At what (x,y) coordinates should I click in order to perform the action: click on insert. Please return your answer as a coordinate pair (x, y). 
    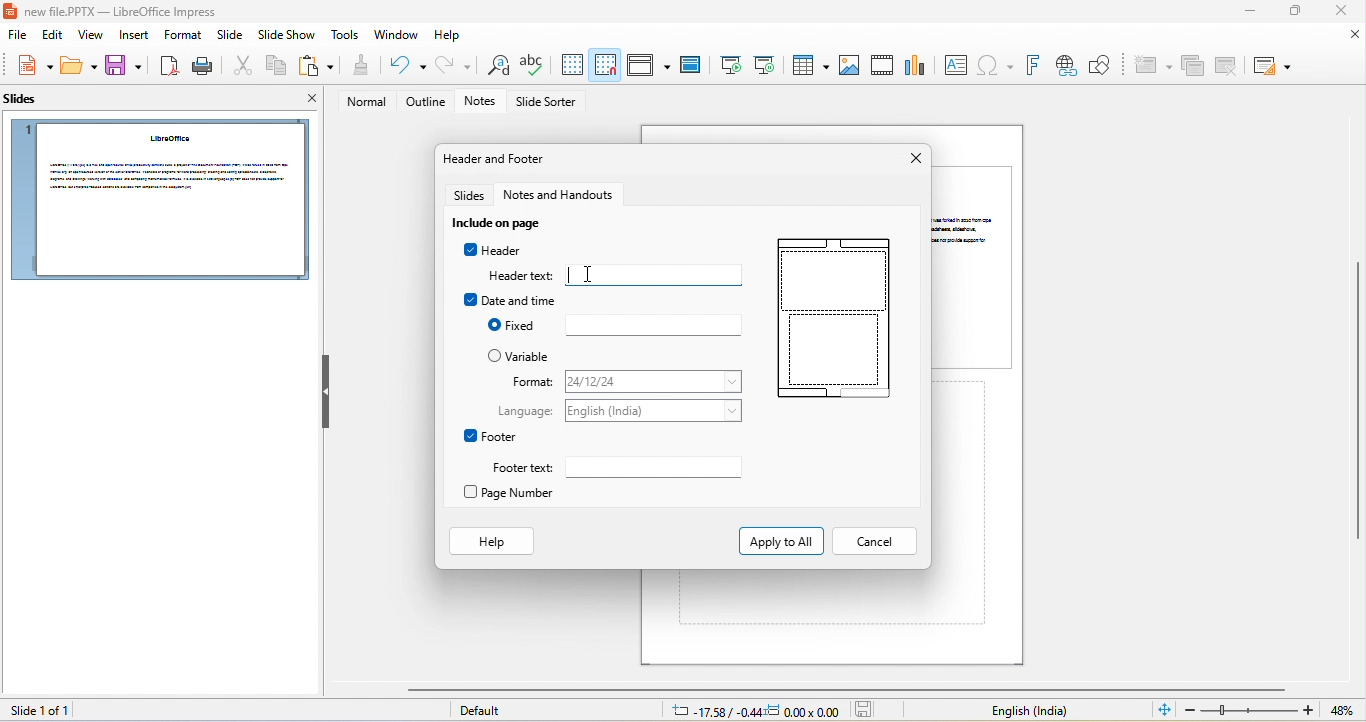
    Looking at the image, I should click on (136, 36).